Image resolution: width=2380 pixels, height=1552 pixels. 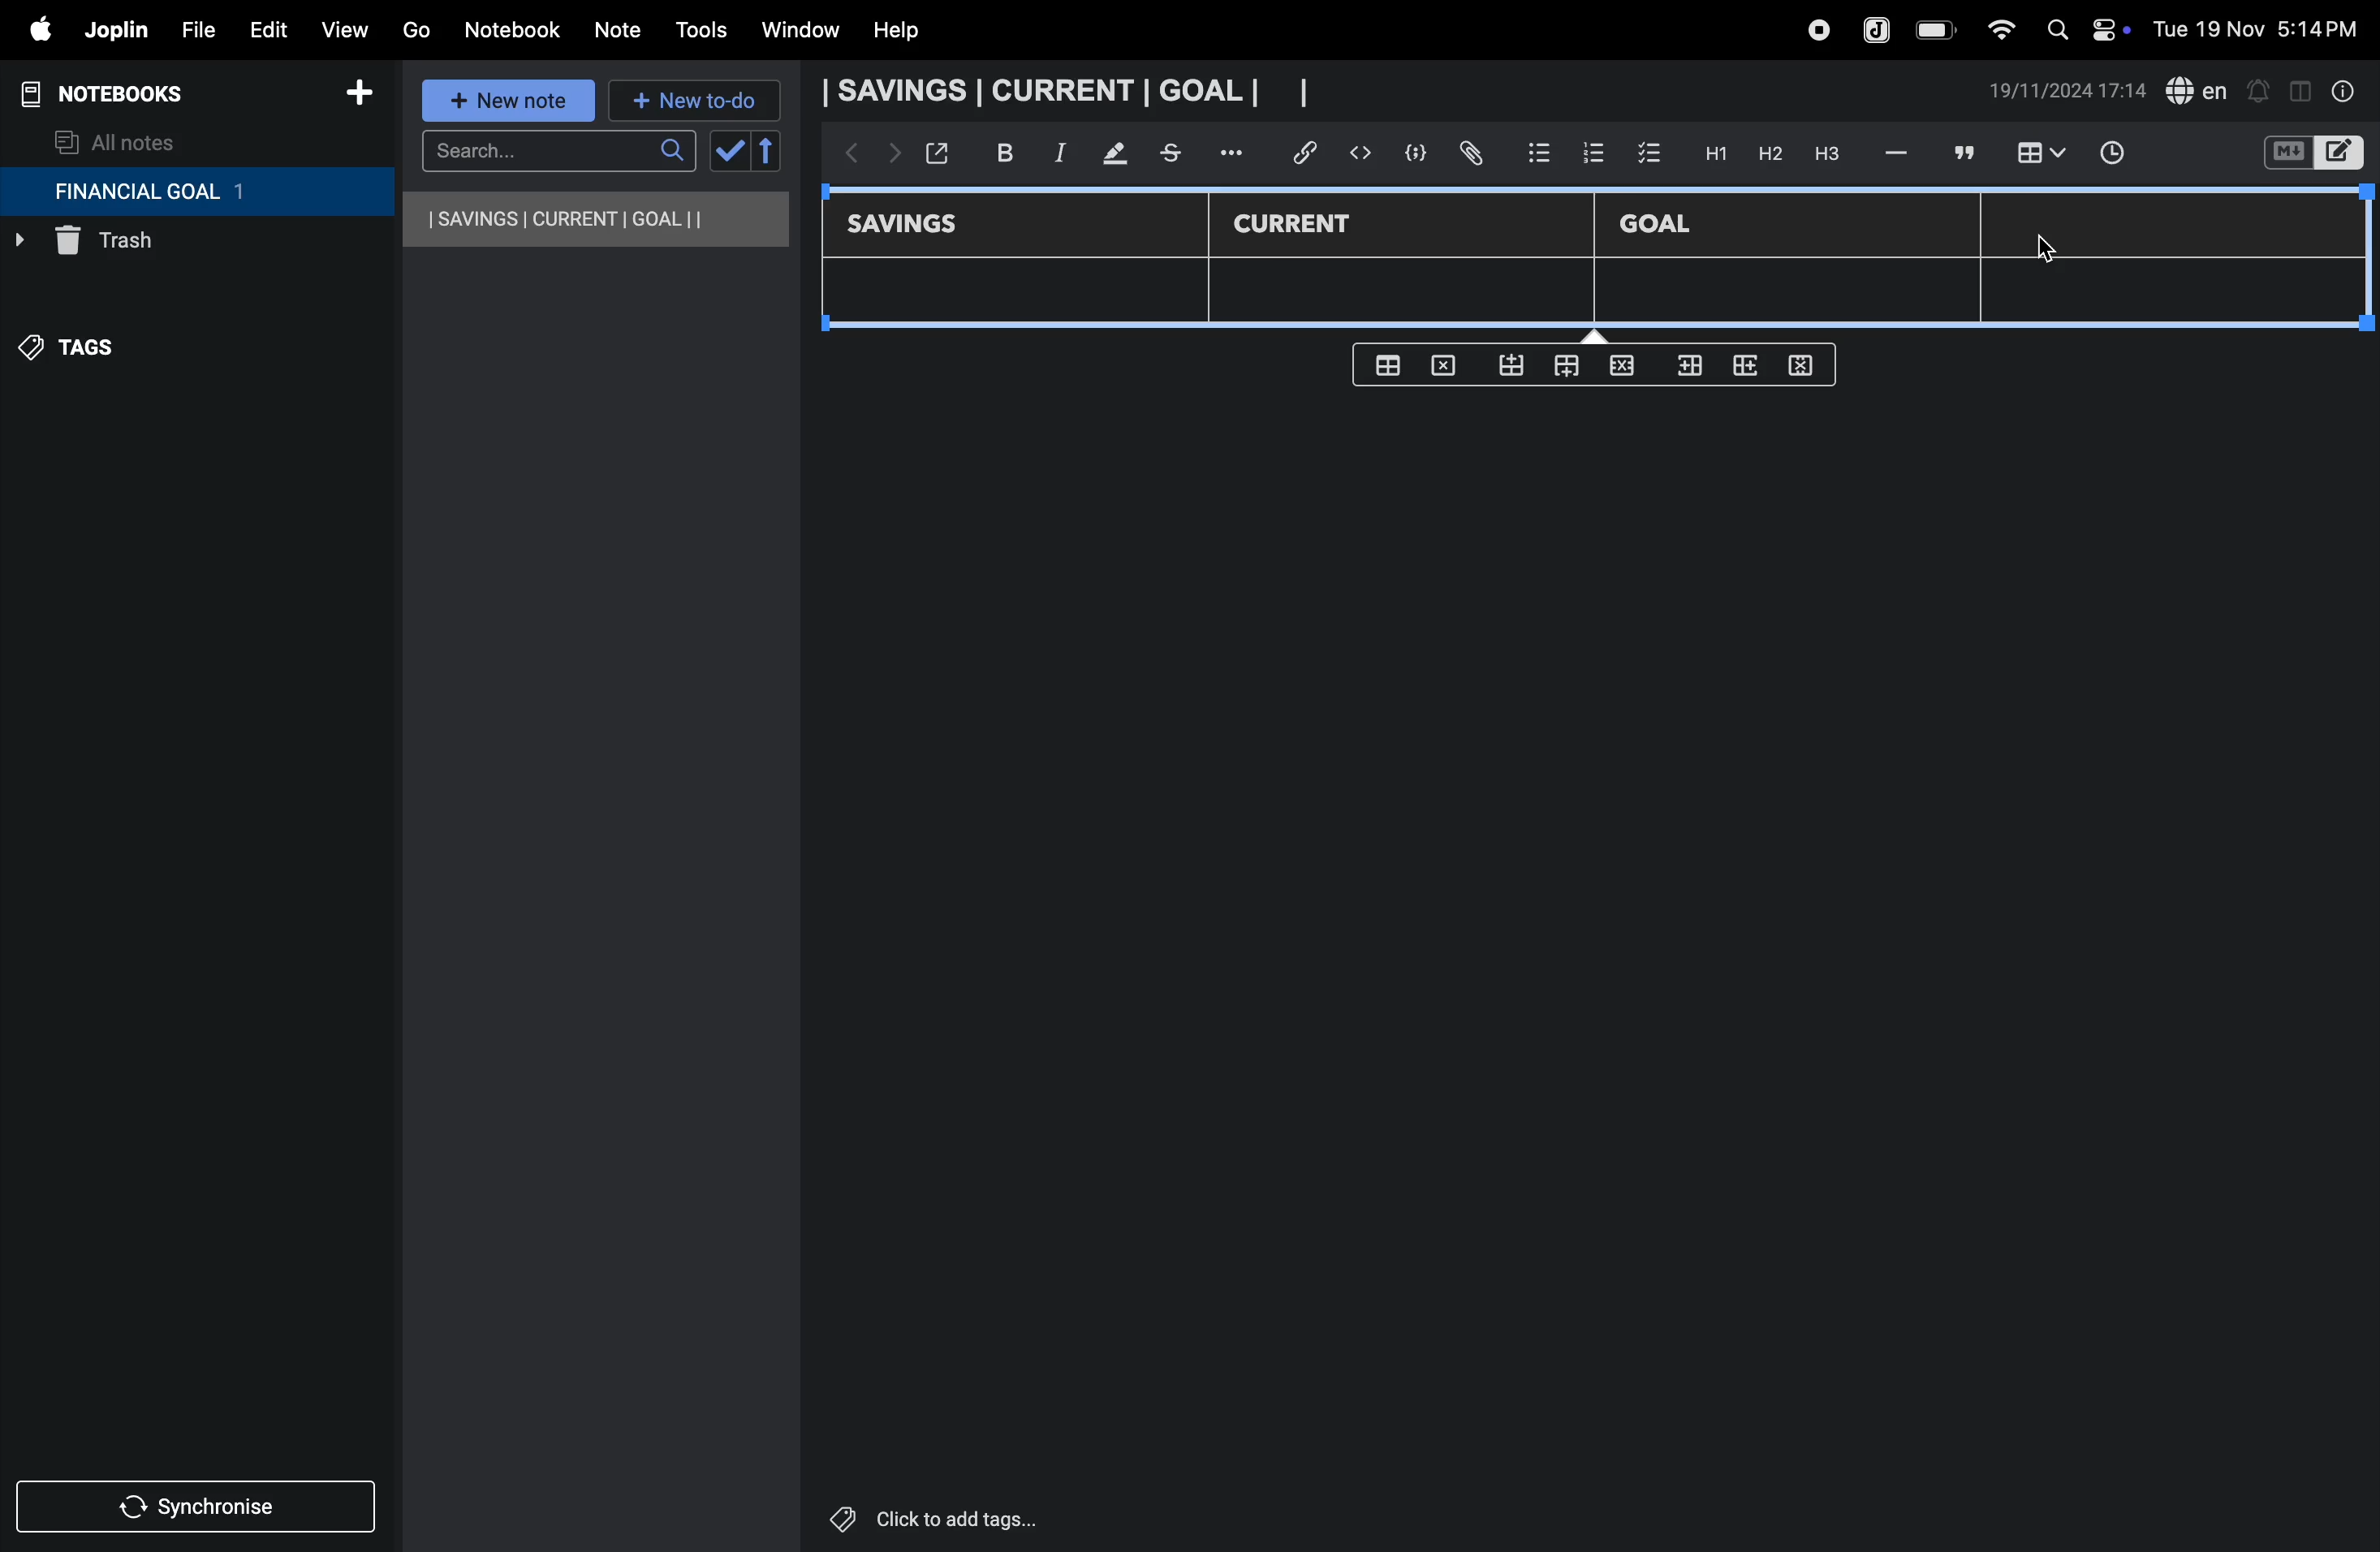 I want to click on date and time, so click(x=2068, y=91).